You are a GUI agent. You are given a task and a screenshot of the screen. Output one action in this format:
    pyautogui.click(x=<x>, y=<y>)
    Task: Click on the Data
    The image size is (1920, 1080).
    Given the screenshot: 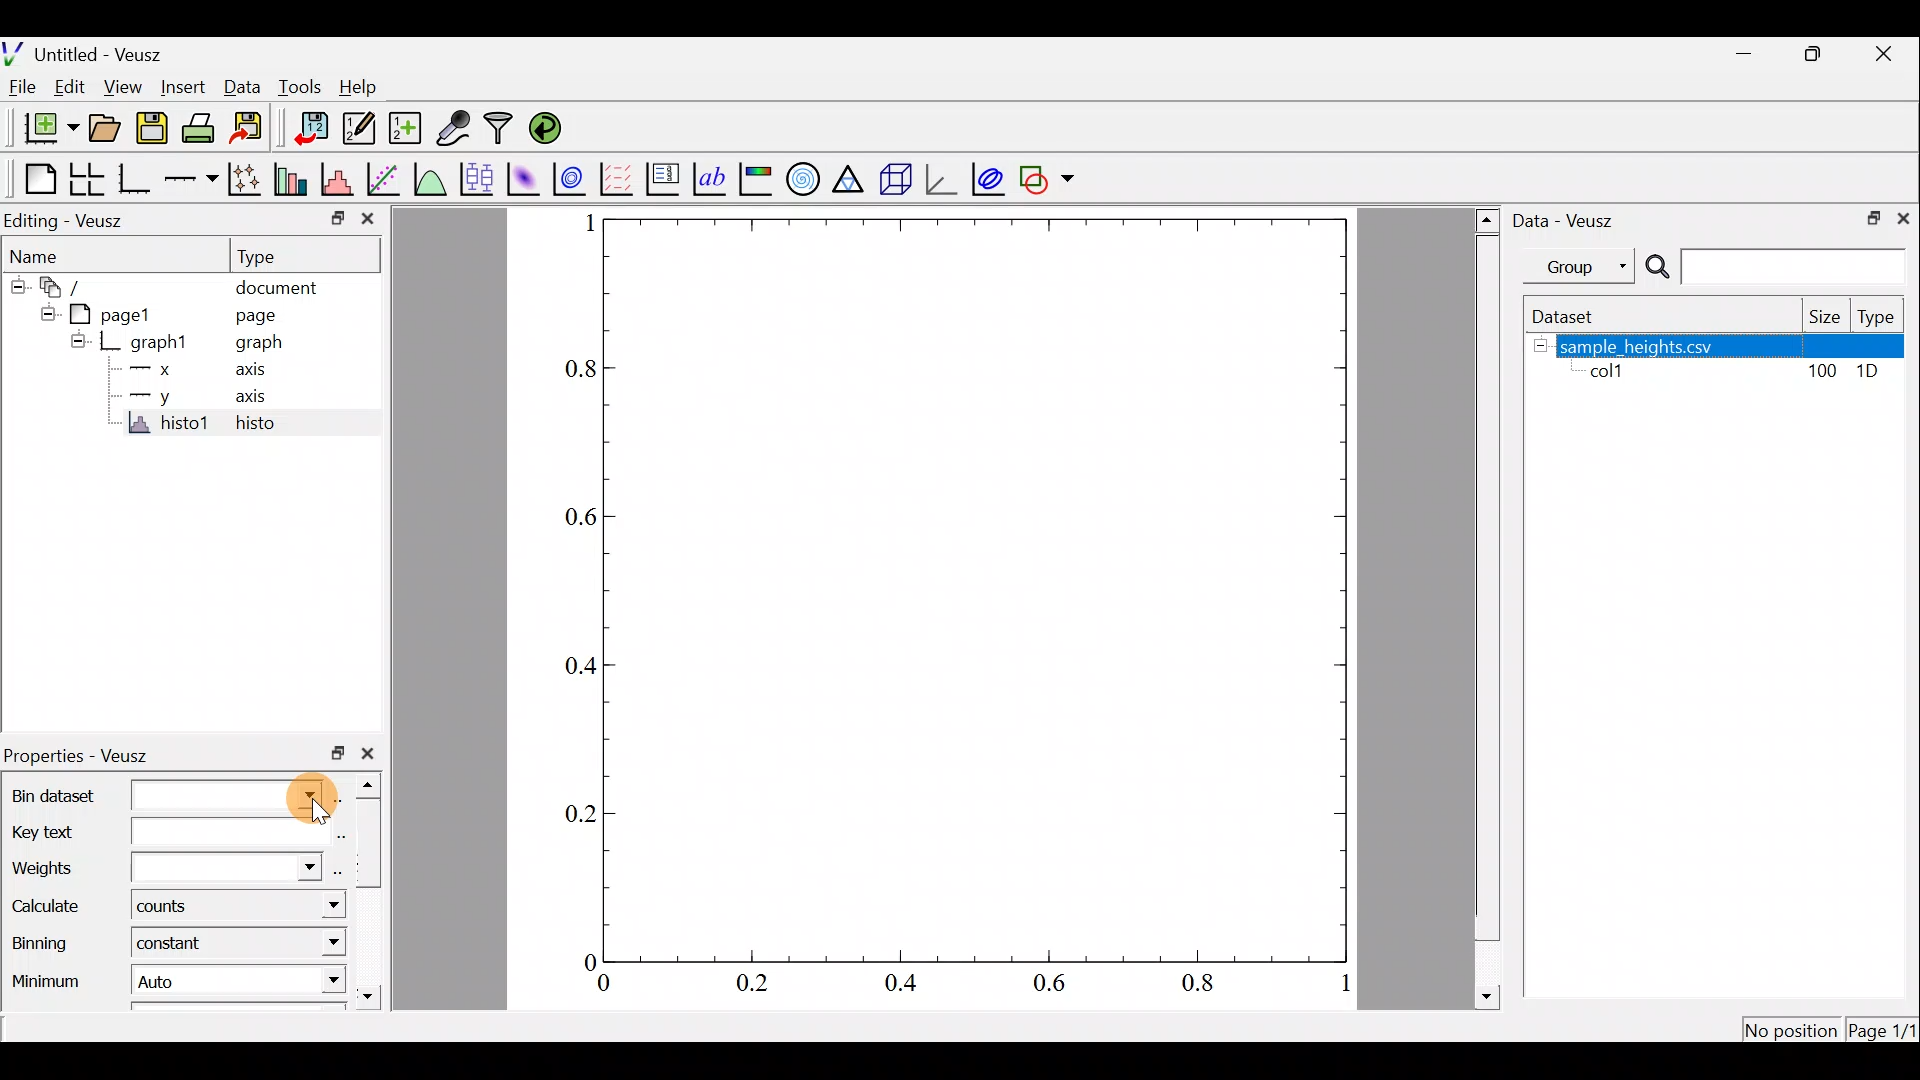 What is the action you would take?
    pyautogui.click(x=242, y=90)
    